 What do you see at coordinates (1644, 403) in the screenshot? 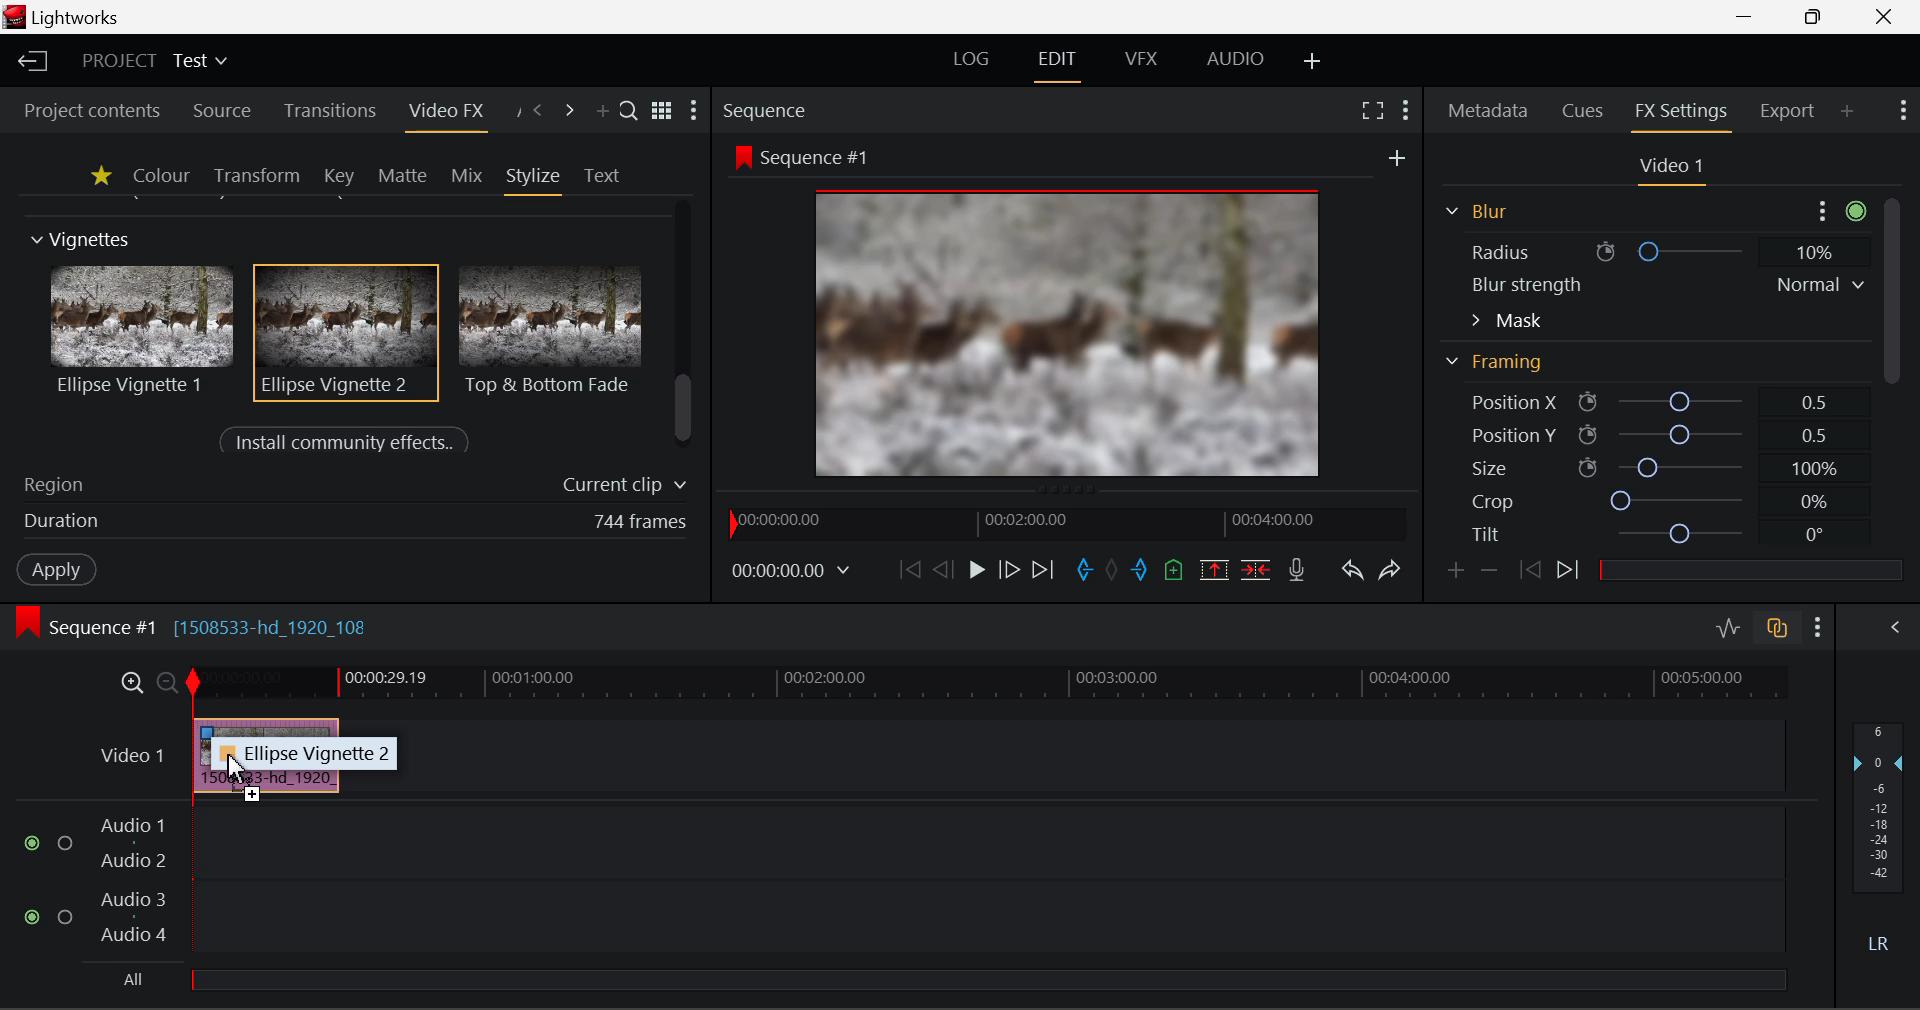
I see `Position X` at bounding box center [1644, 403].